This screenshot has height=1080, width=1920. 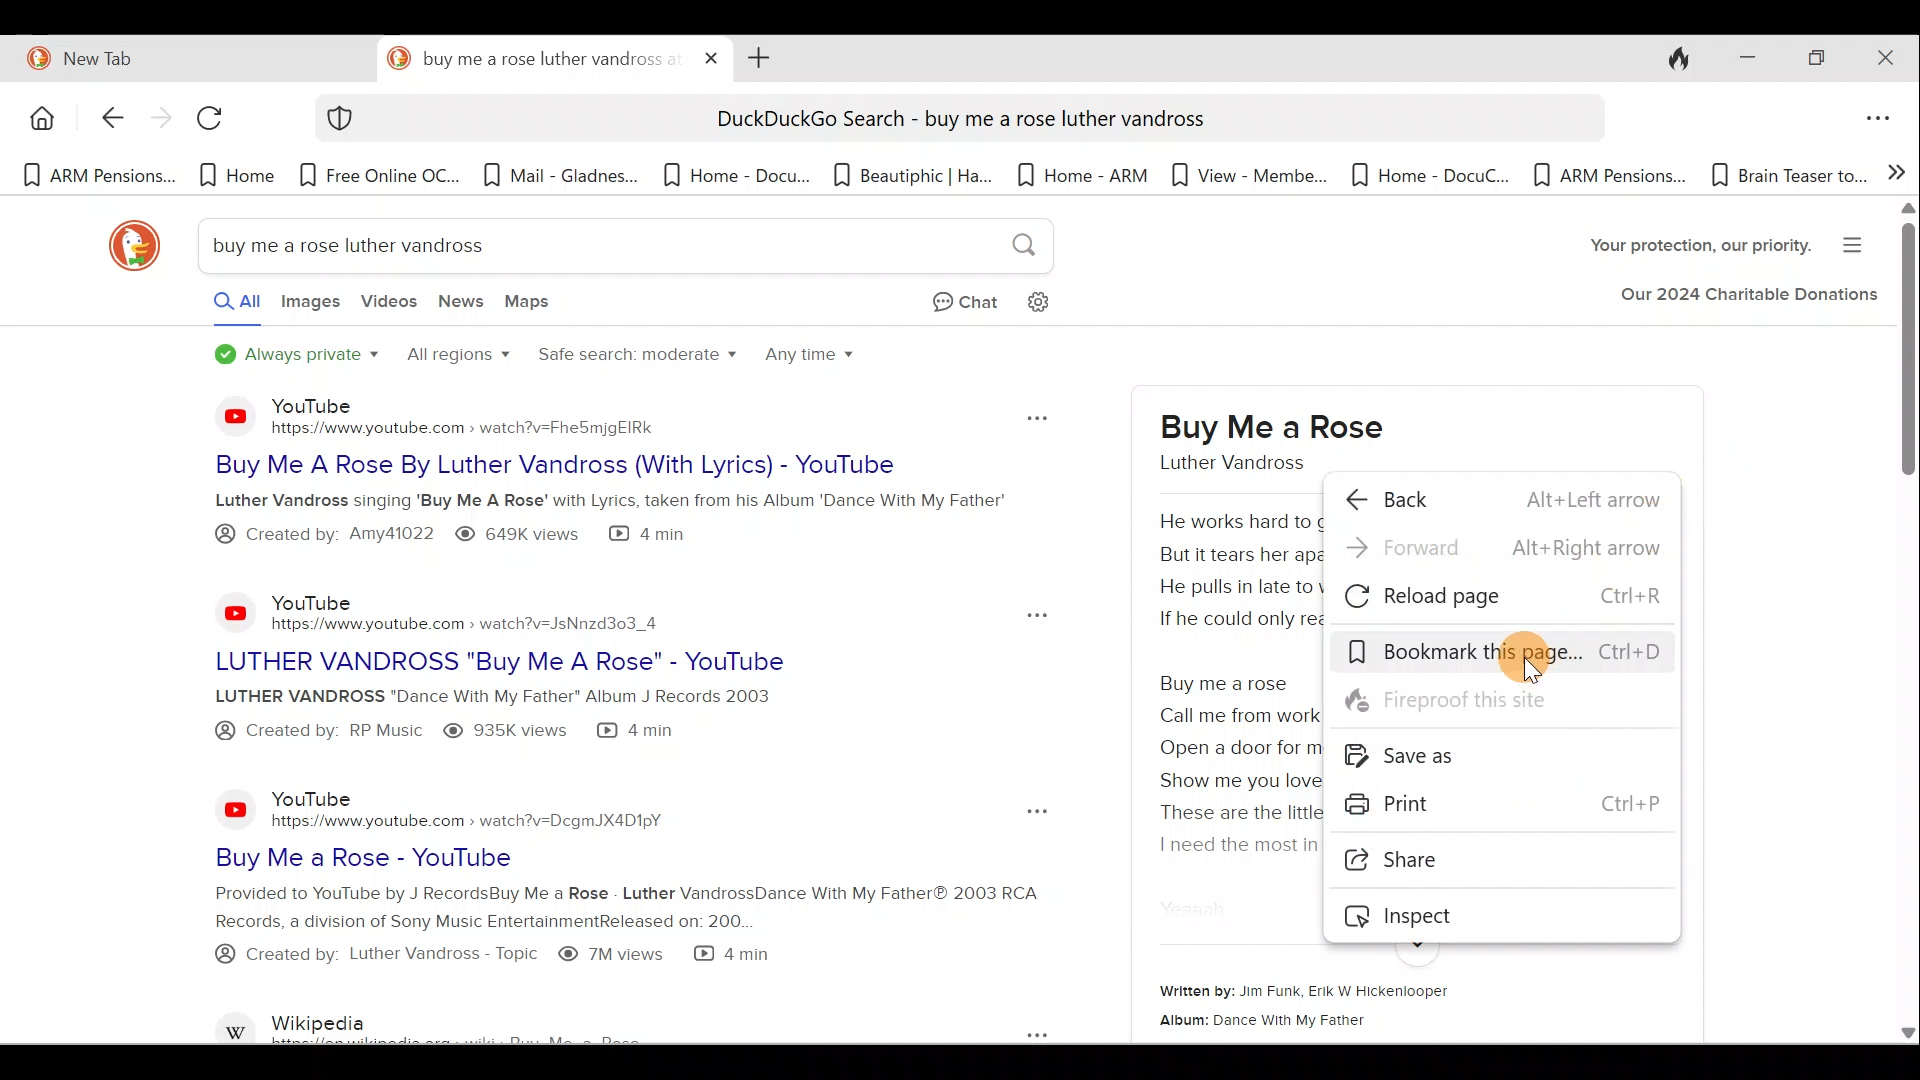 What do you see at coordinates (1015, 1032) in the screenshot?
I see `Pop out` at bounding box center [1015, 1032].